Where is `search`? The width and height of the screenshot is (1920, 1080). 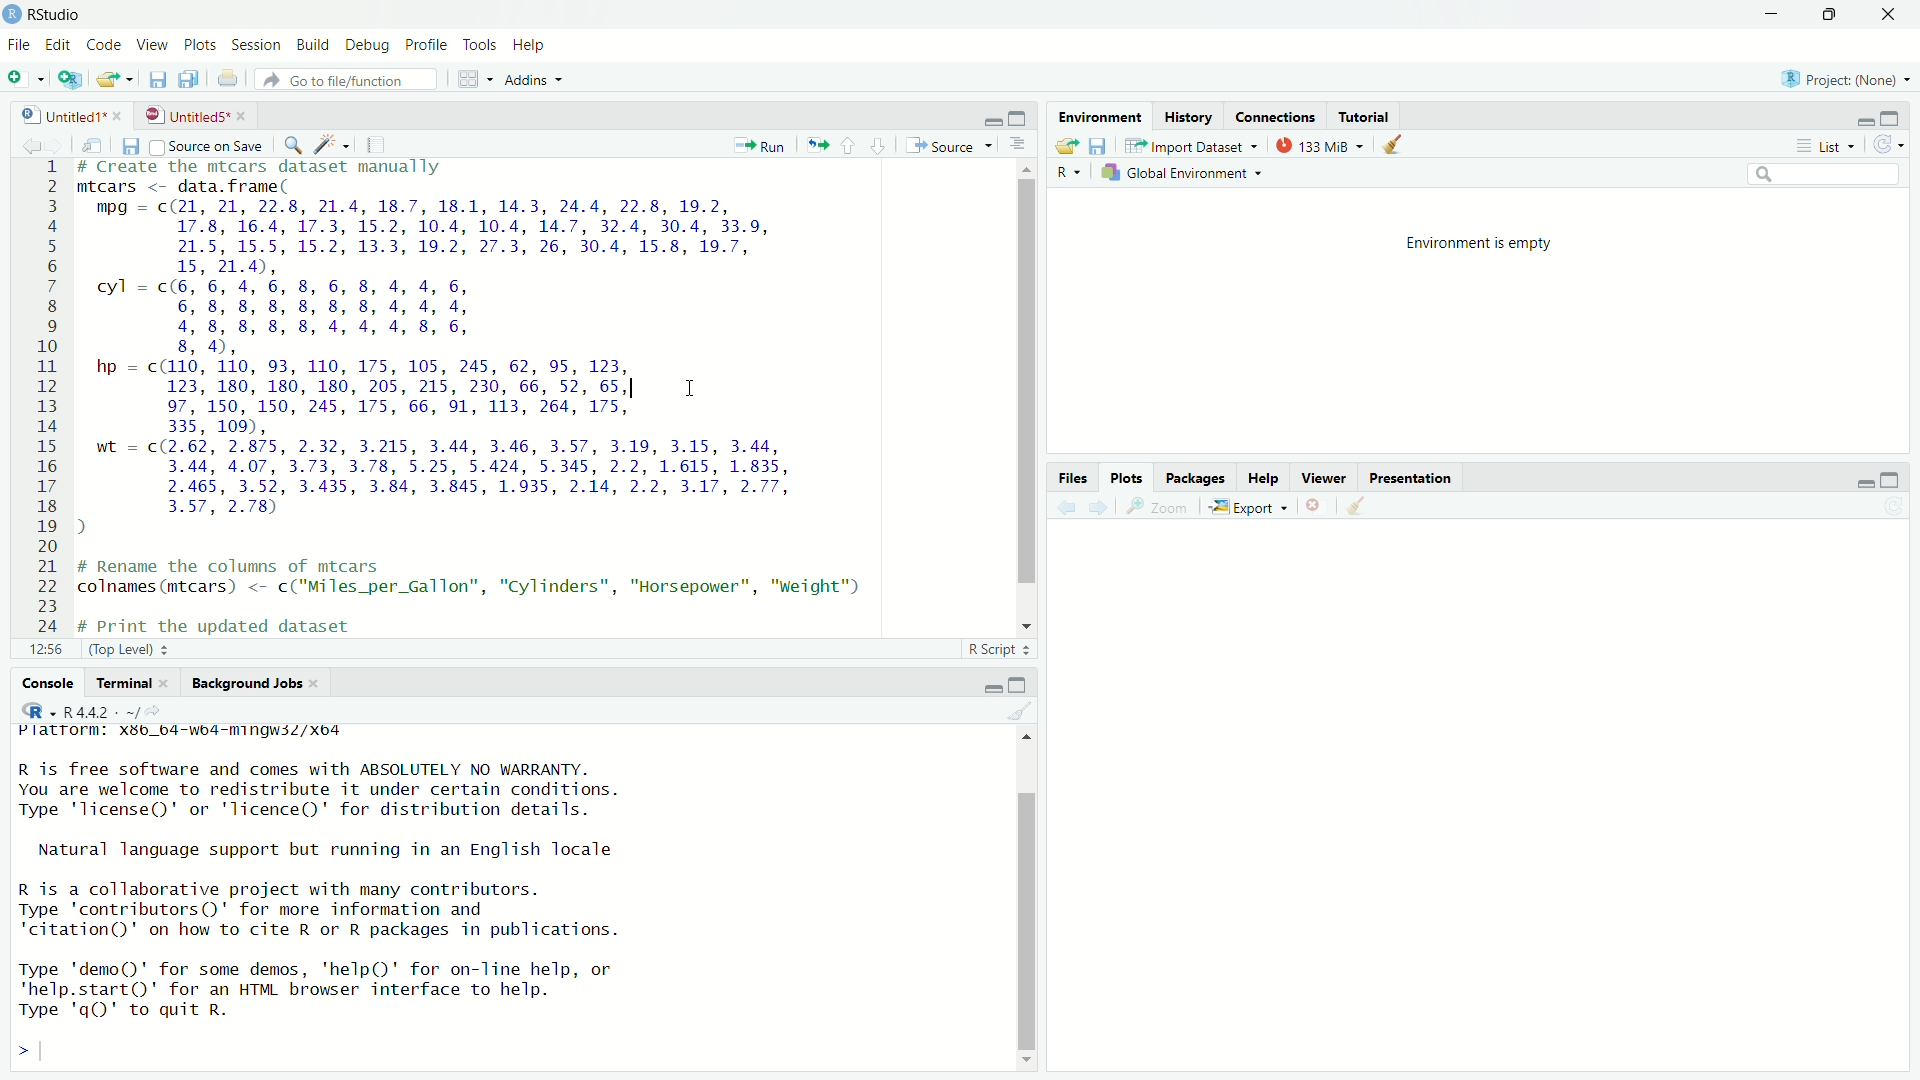
search is located at coordinates (1821, 175).